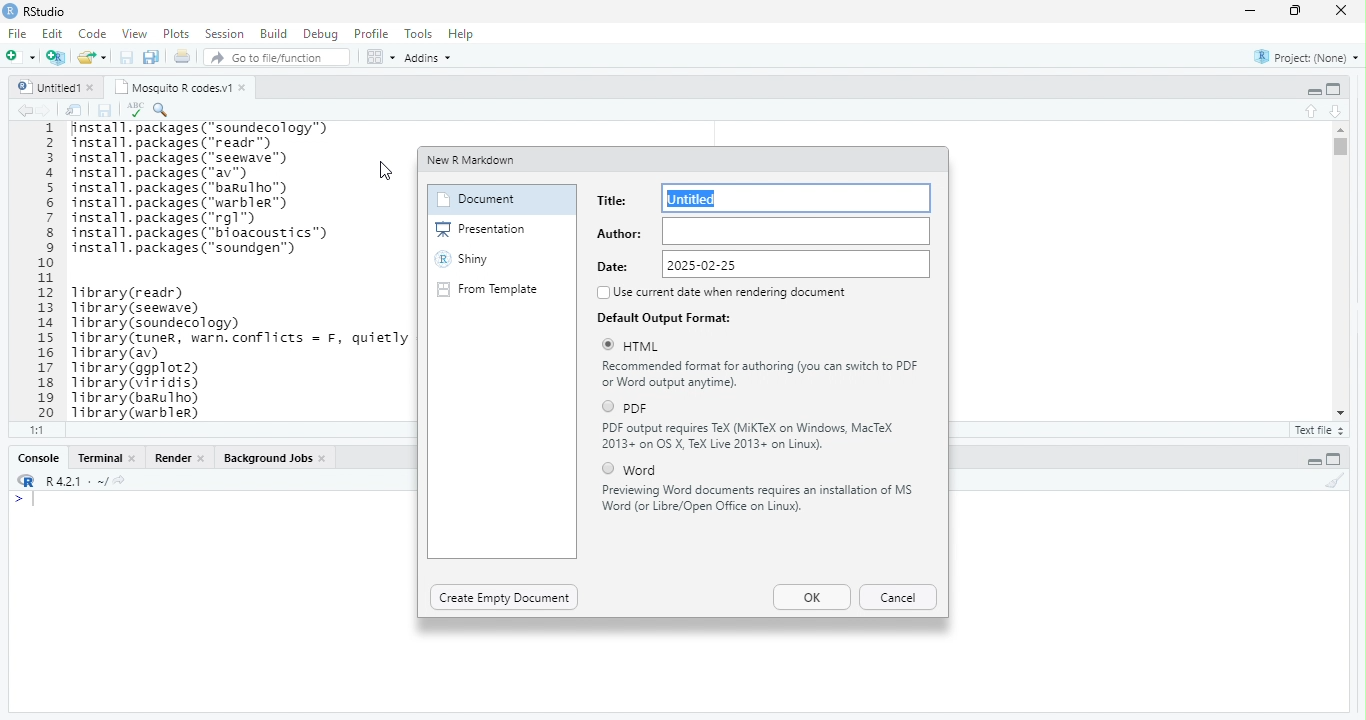  I want to click on PDF output requires TeX (MiKTeX on Windows, MacTeX
2013+ on OS X, TeX Live 2013+ on Linux)., so click(751, 437).